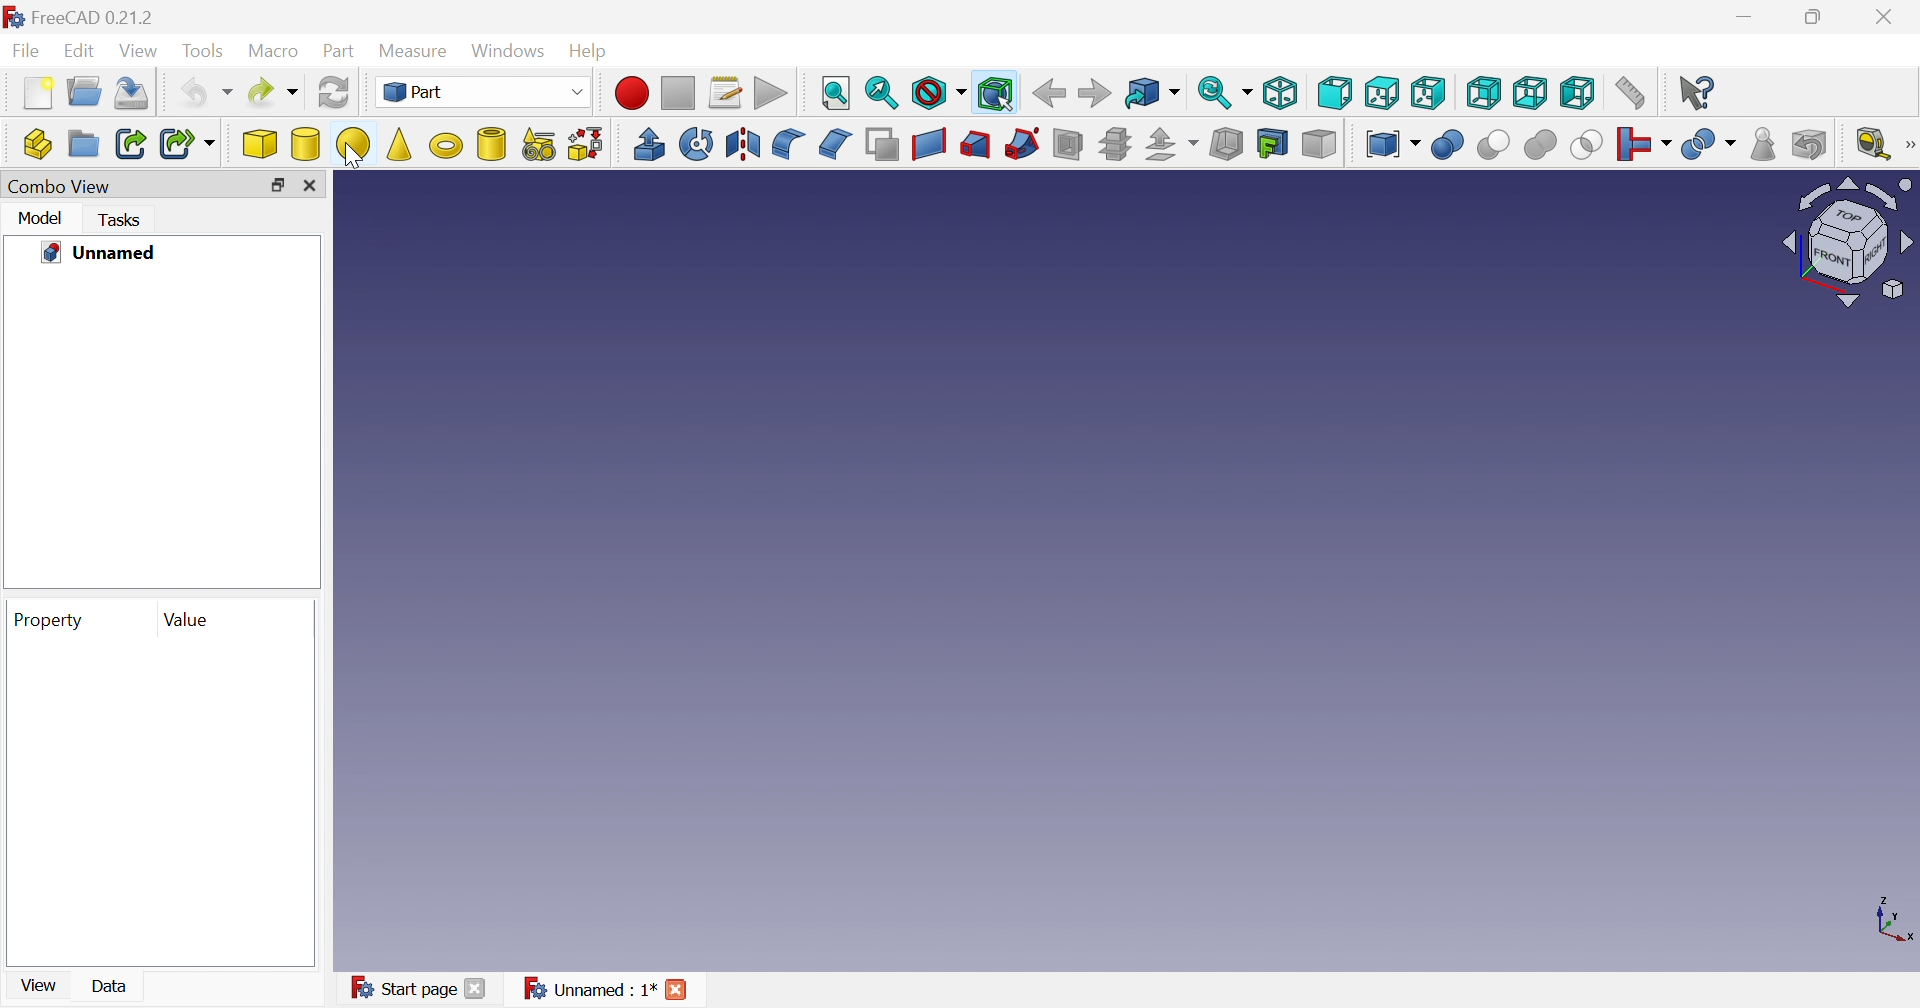 The width and height of the screenshot is (1920, 1008). What do you see at coordinates (1228, 93) in the screenshot?
I see `Sync view` at bounding box center [1228, 93].